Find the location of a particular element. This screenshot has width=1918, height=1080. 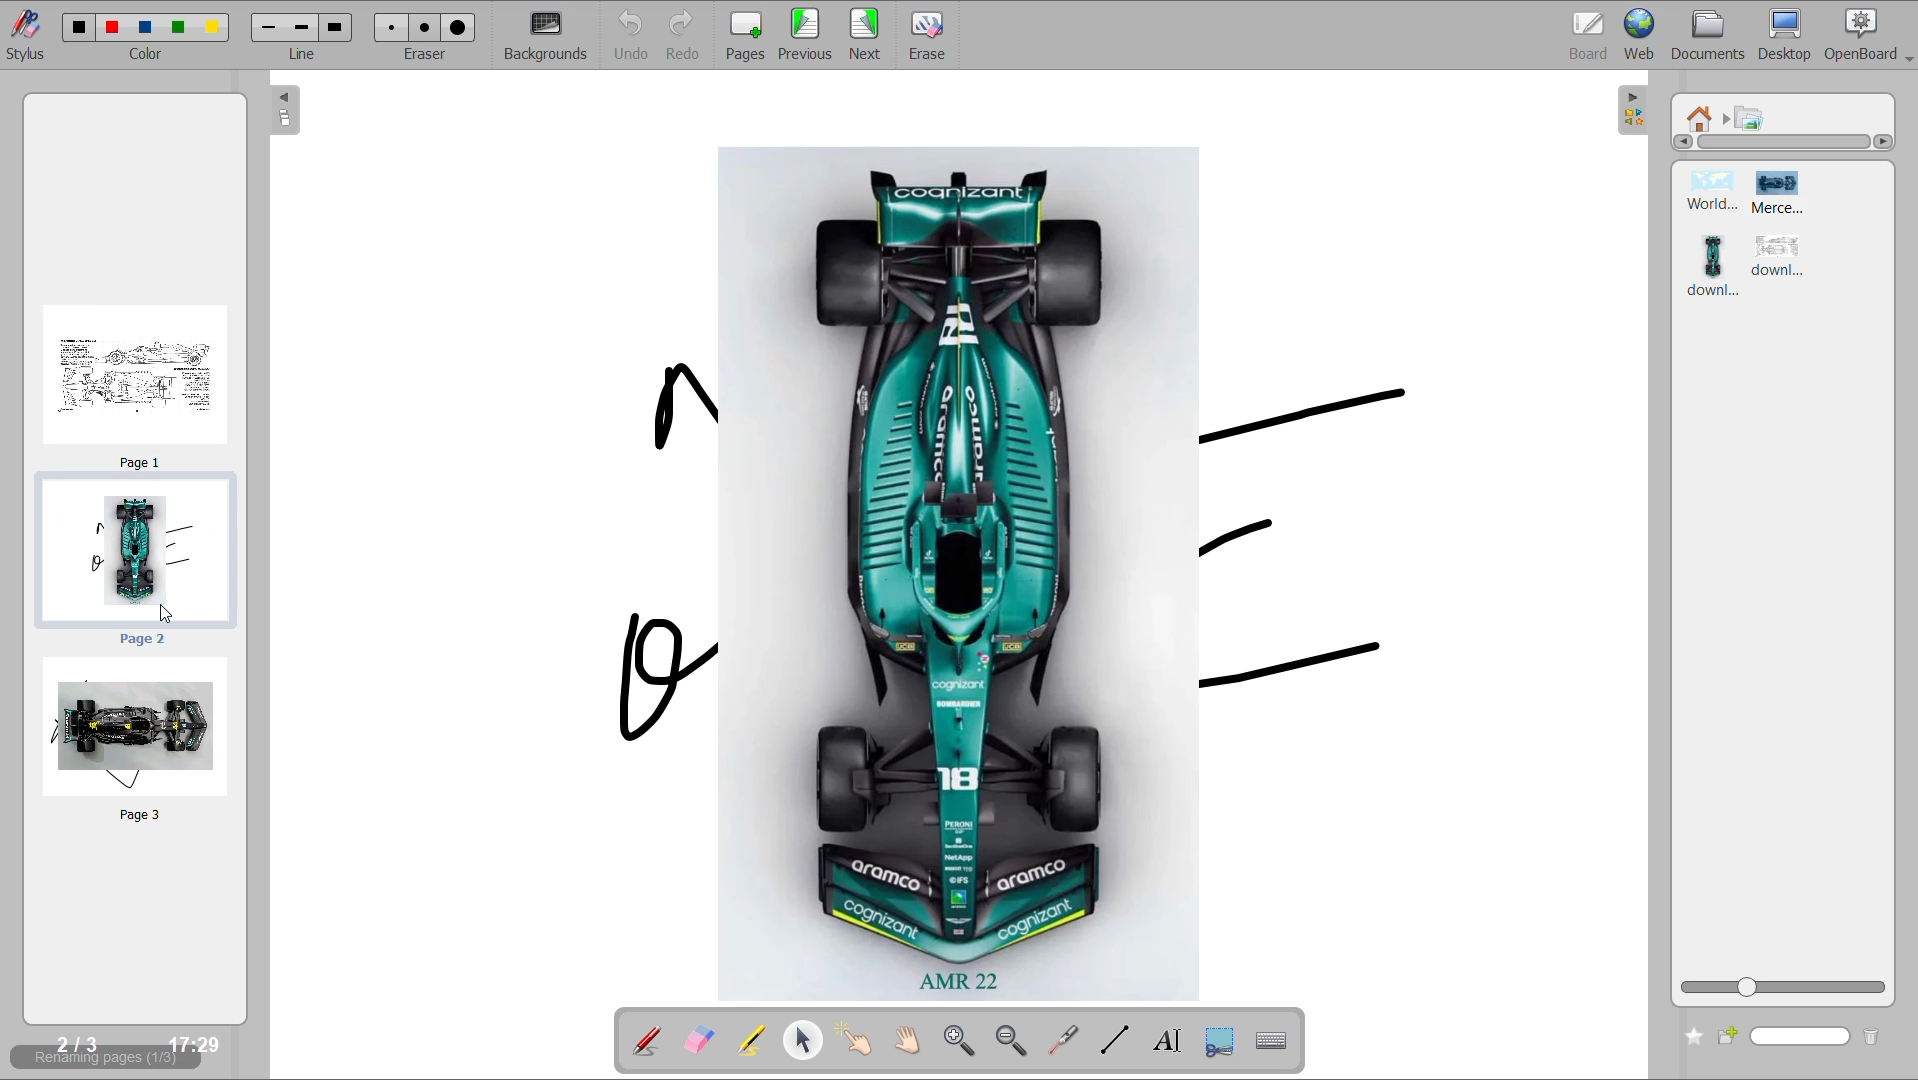

horizontal scroll bar is located at coordinates (1785, 144).